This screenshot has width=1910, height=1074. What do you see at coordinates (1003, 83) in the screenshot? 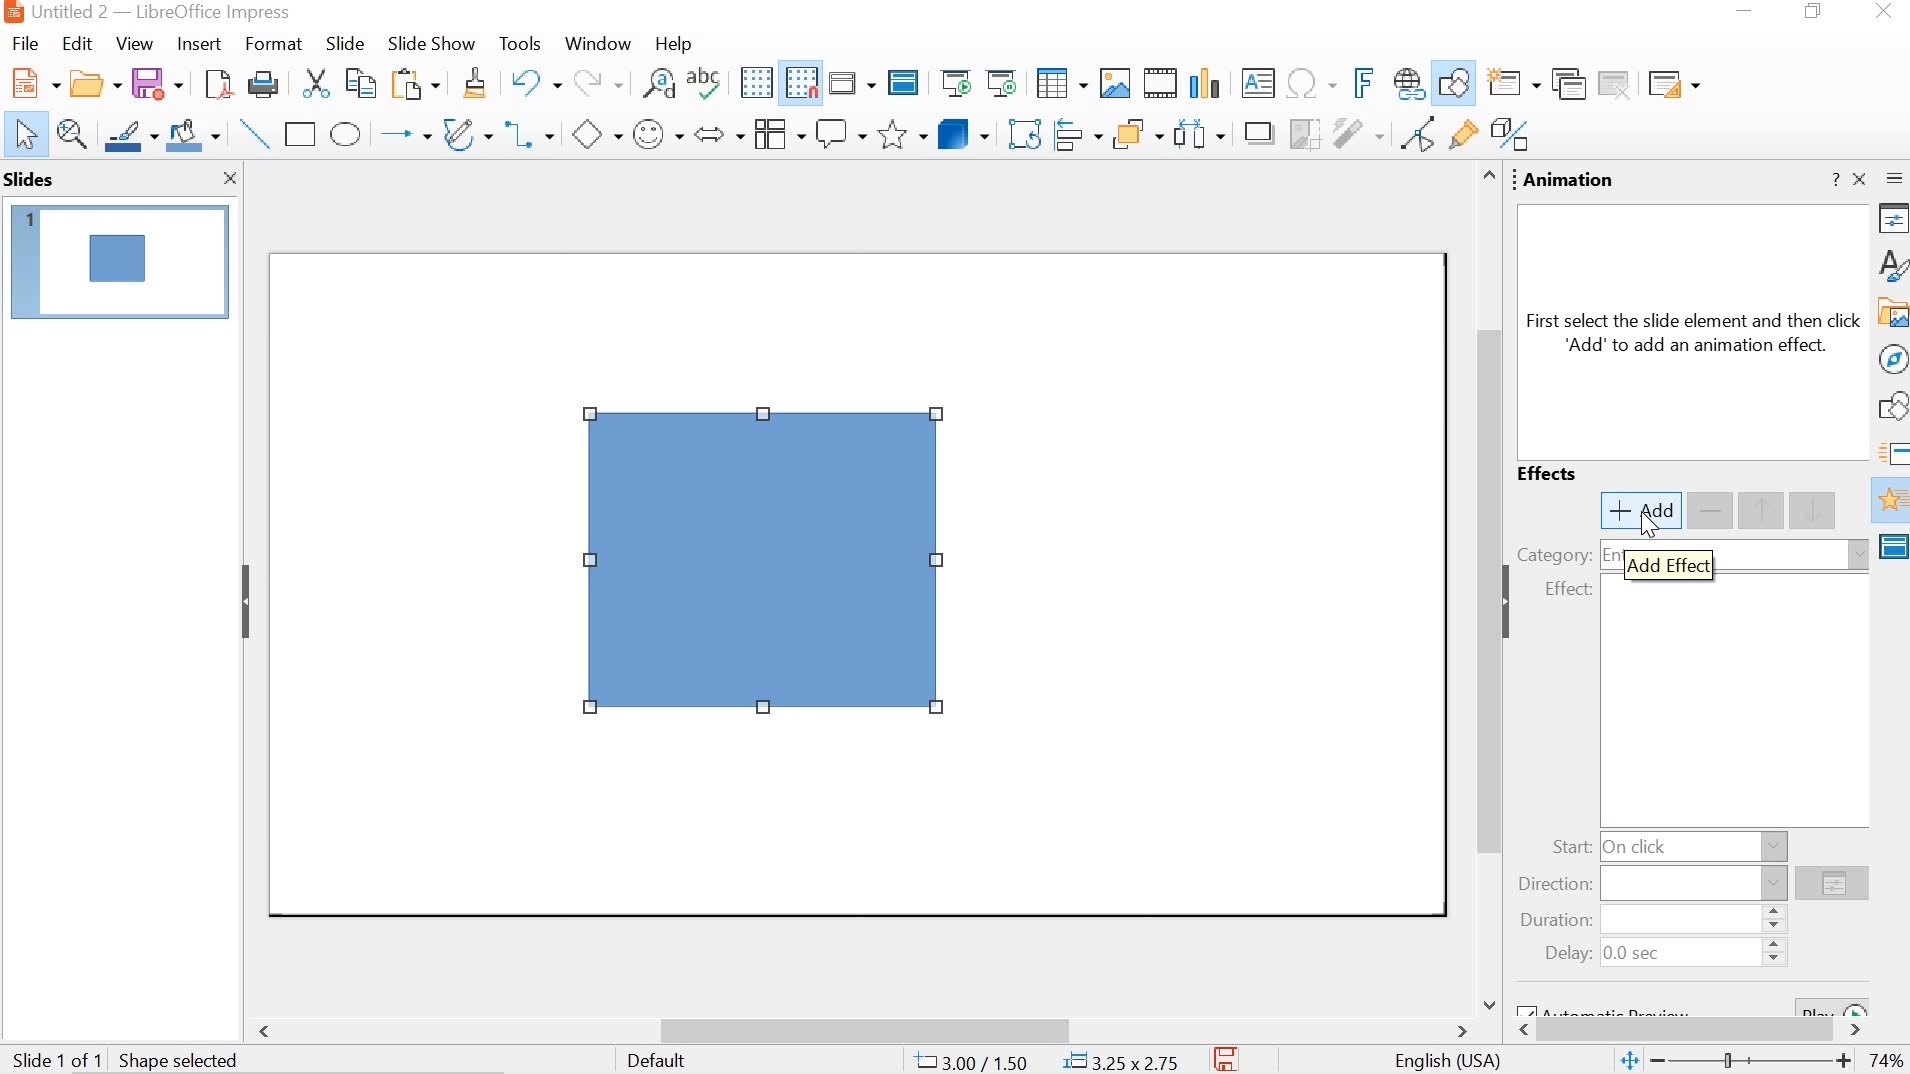
I see `start from current slide` at bounding box center [1003, 83].